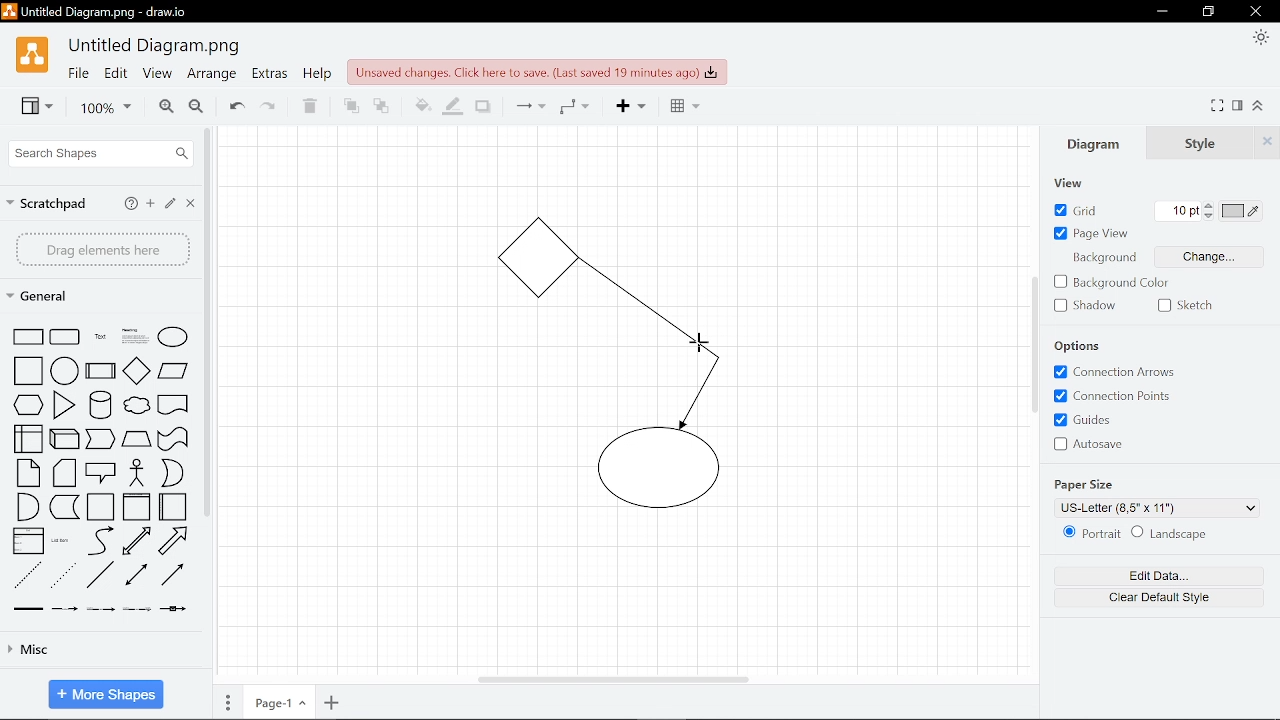 The height and width of the screenshot is (720, 1280). What do you see at coordinates (136, 508) in the screenshot?
I see `shape` at bounding box center [136, 508].